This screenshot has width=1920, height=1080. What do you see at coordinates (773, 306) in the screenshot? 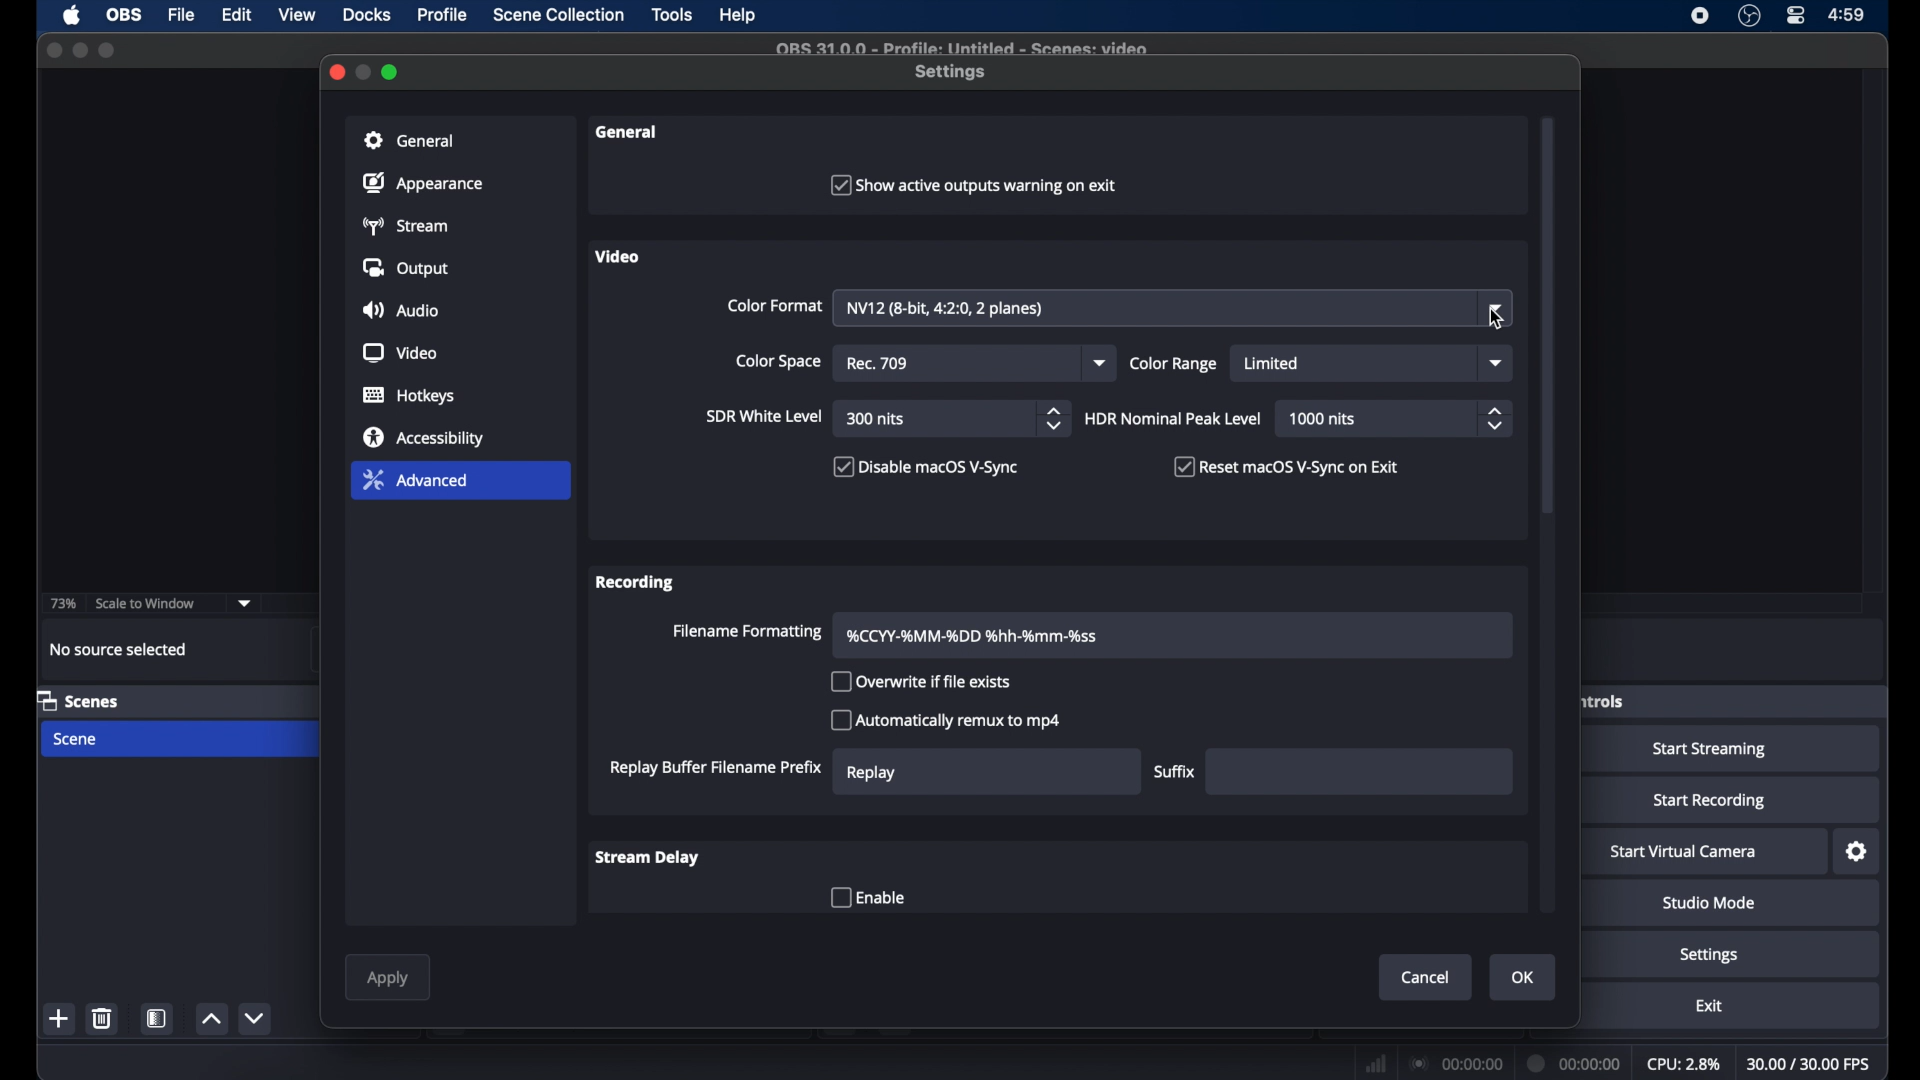
I see `color format` at bounding box center [773, 306].